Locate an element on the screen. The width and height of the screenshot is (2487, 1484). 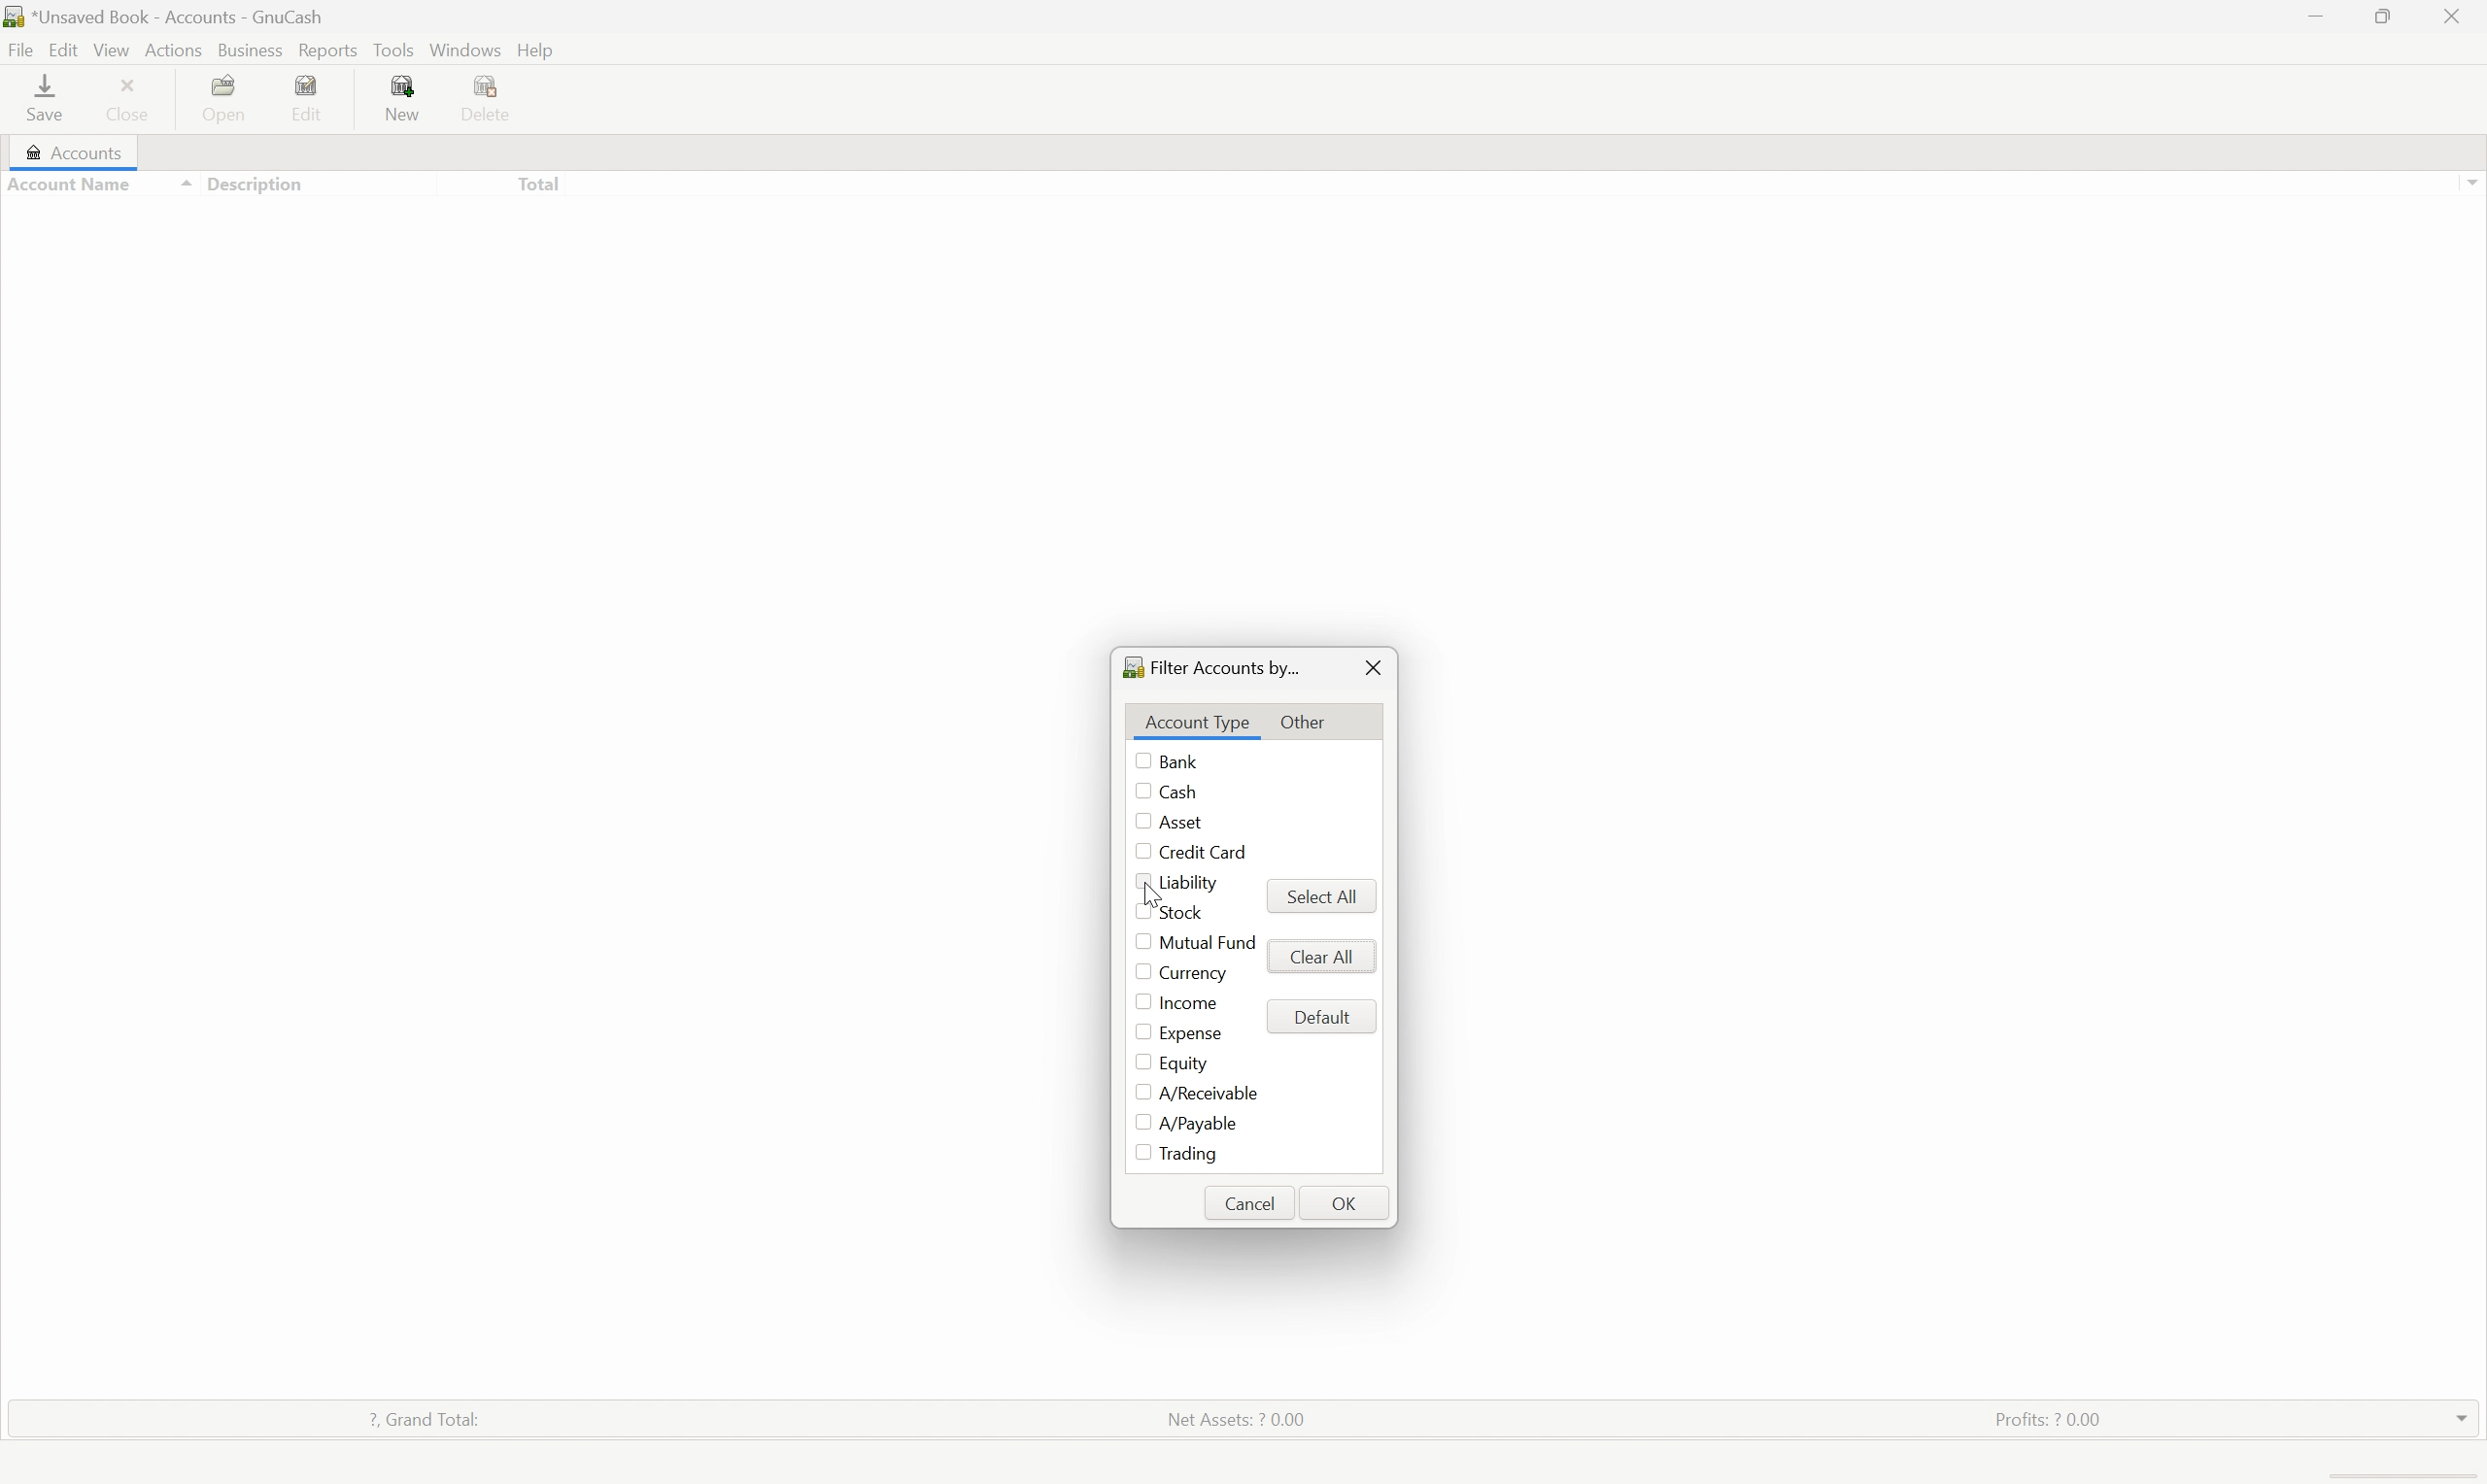
Cash is located at coordinates (1183, 790).